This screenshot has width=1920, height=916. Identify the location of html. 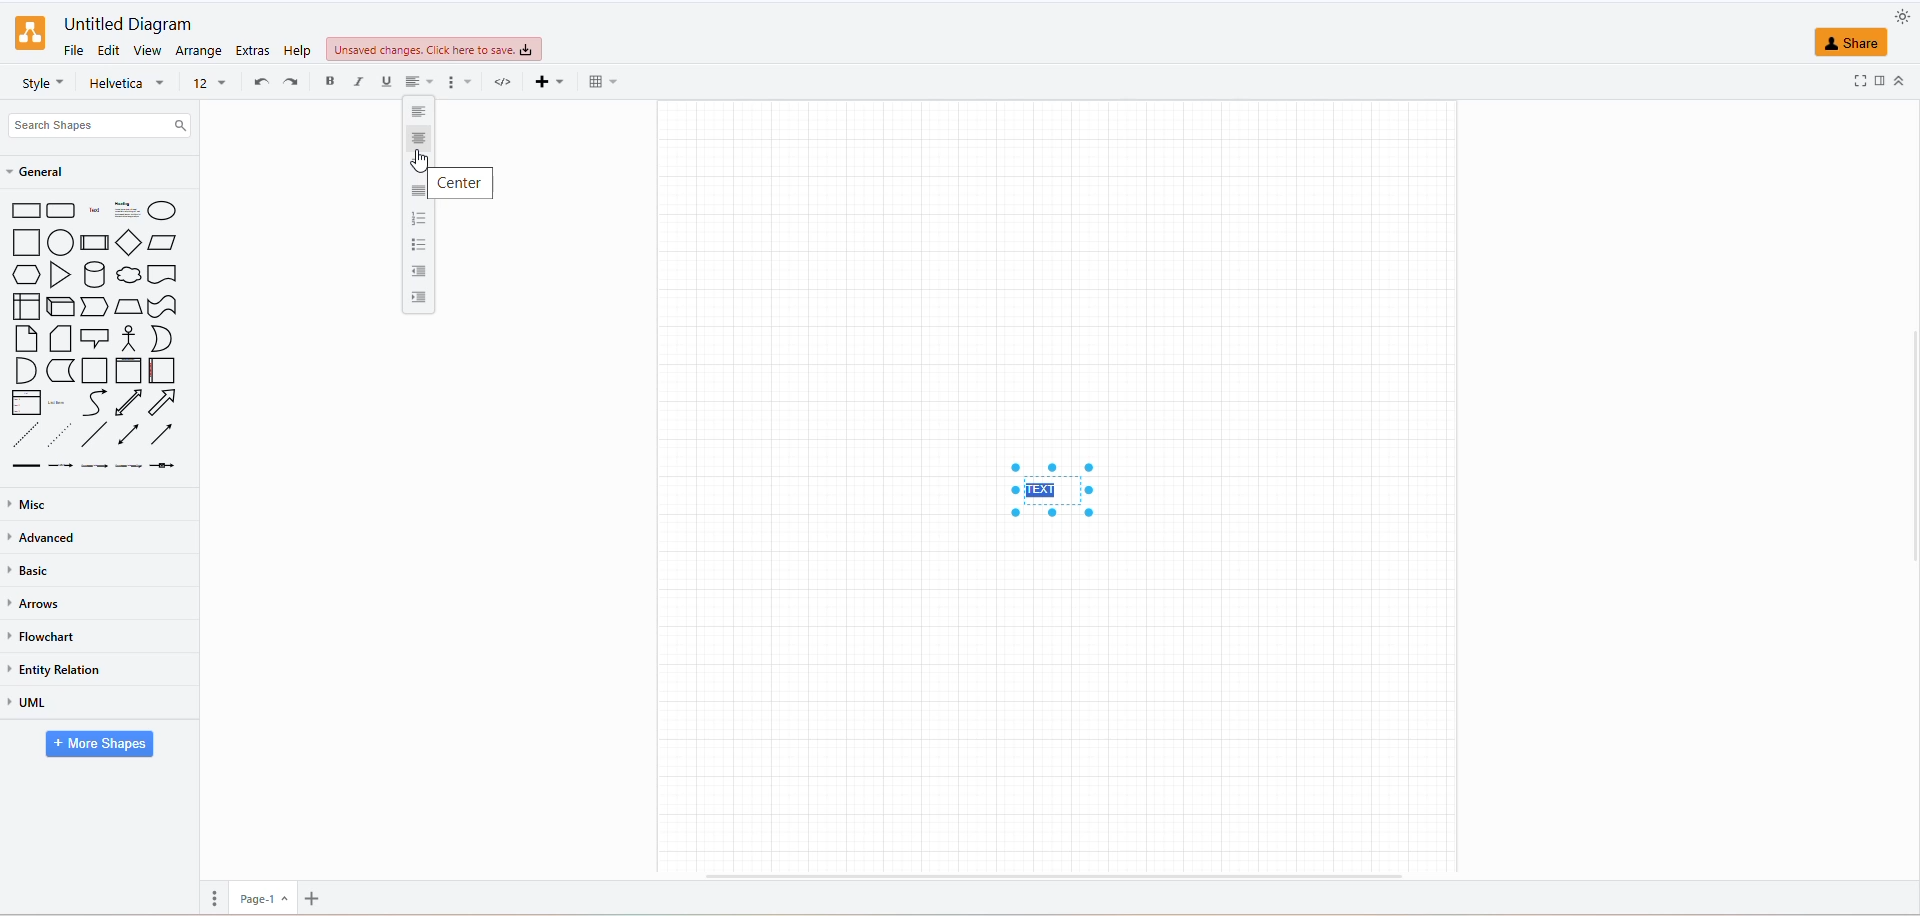
(500, 84).